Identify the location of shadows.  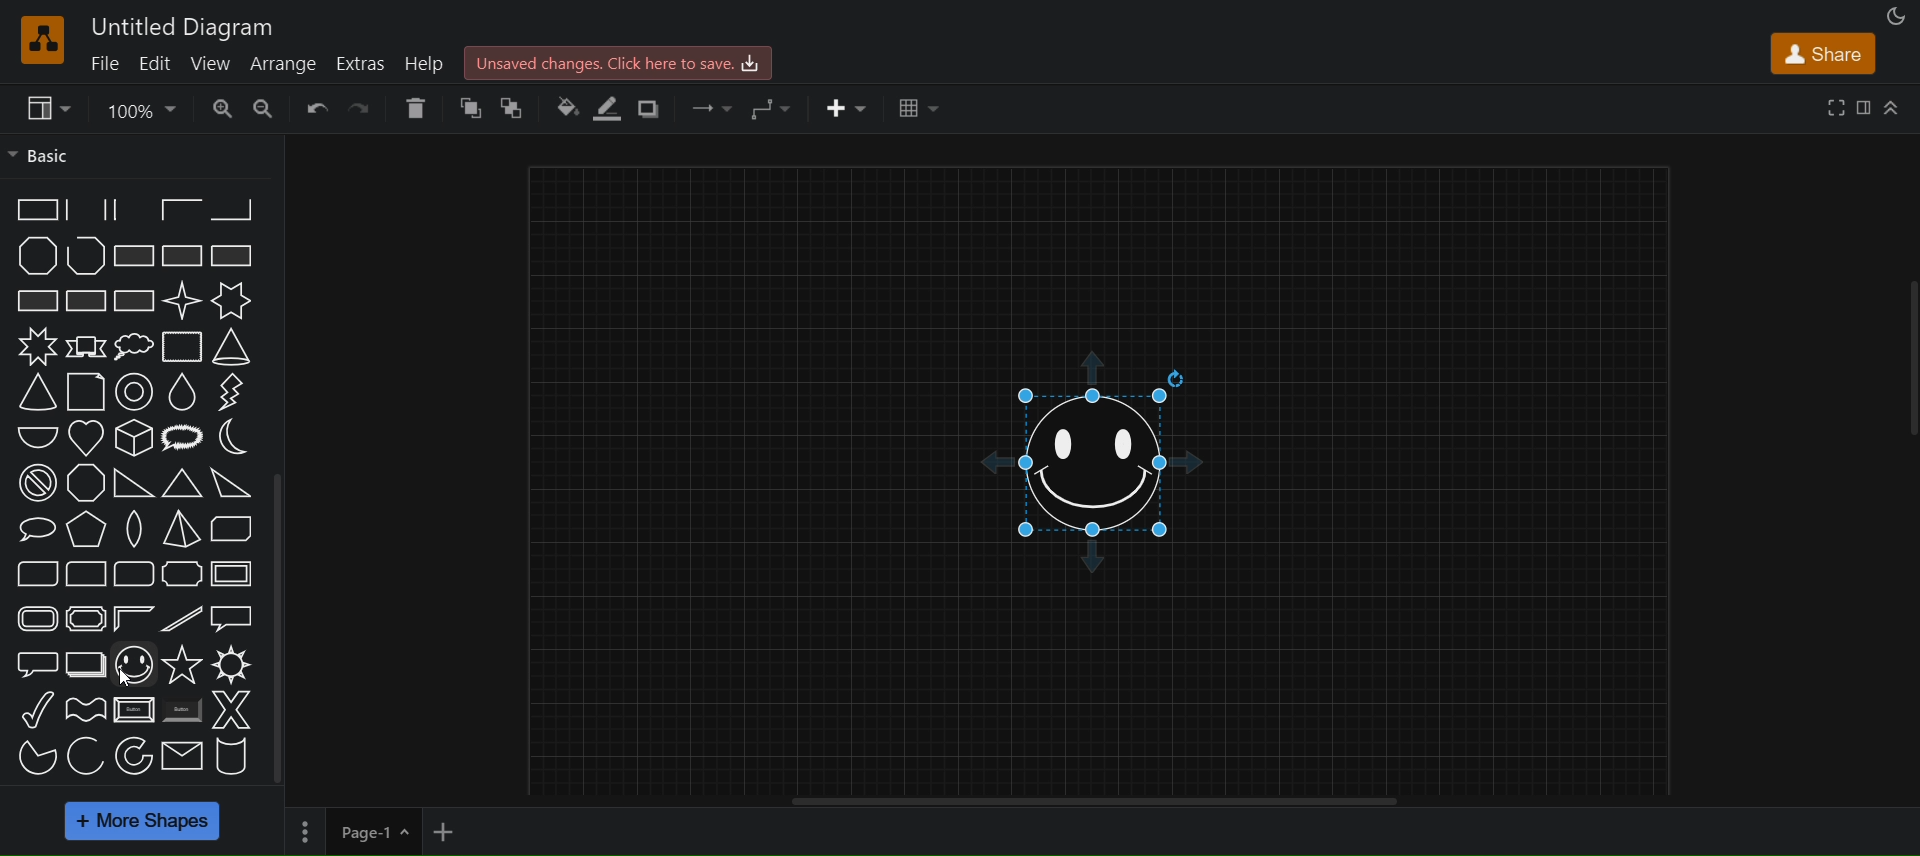
(654, 108).